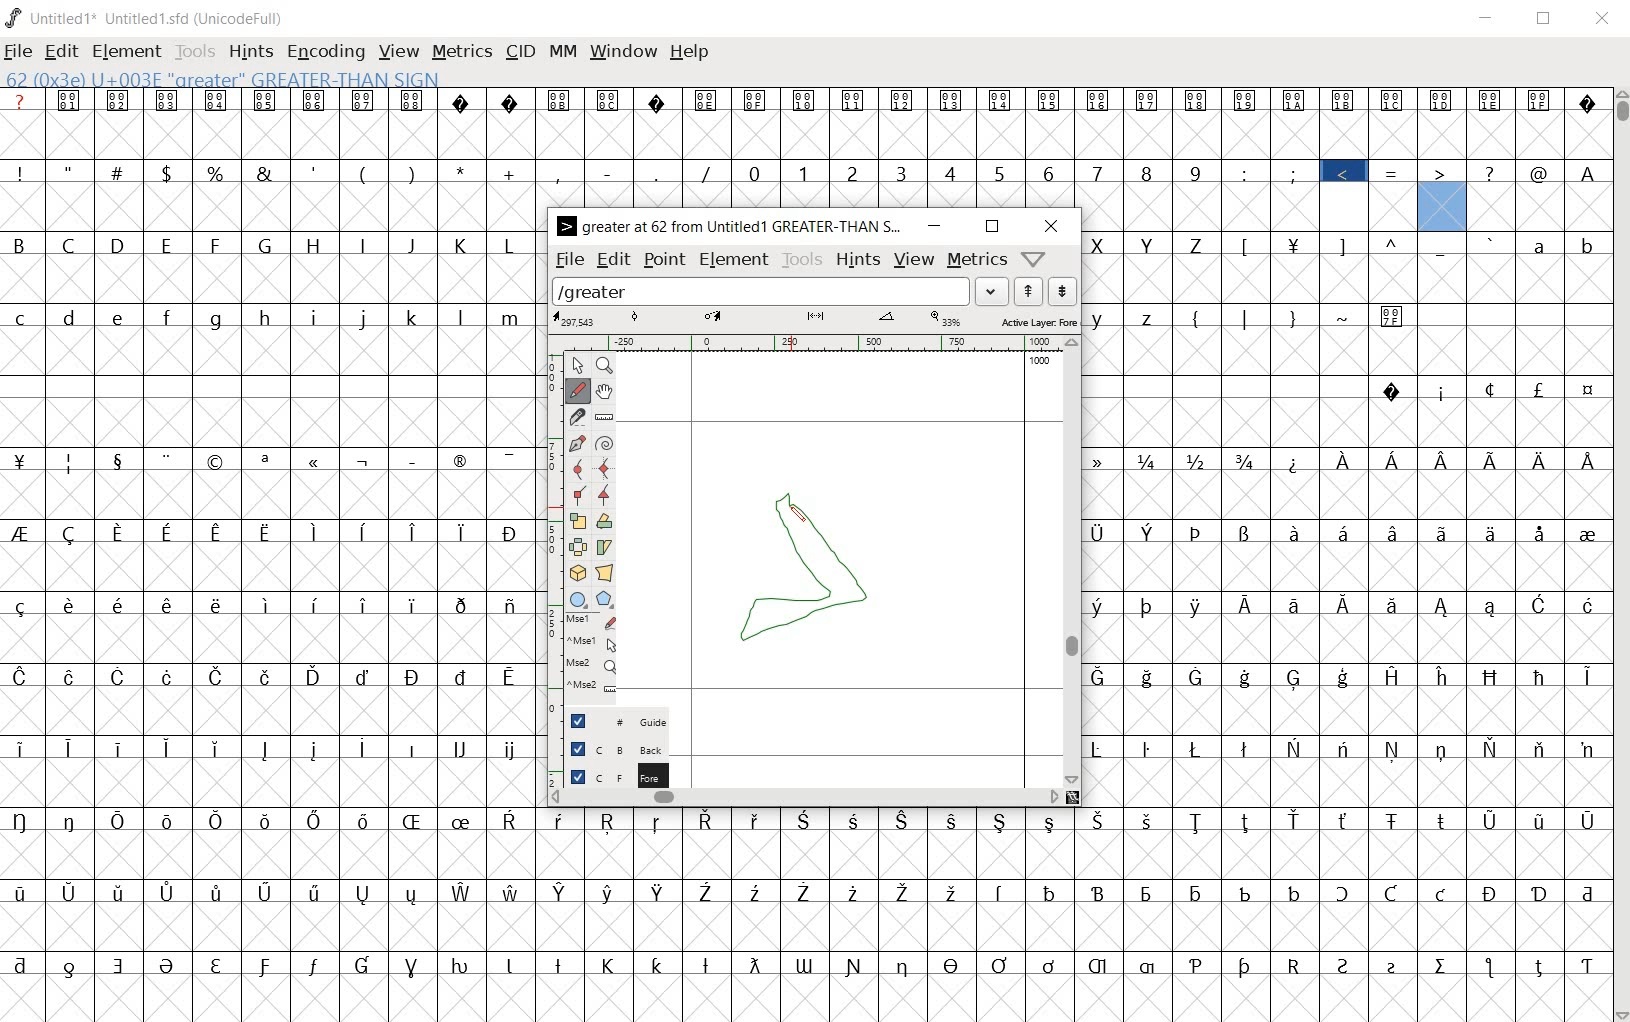 The image size is (1630, 1022). Describe the element at coordinates (609, 467) in the screenshot. I see `add a curve point always either horizontal or vertical` at that location.